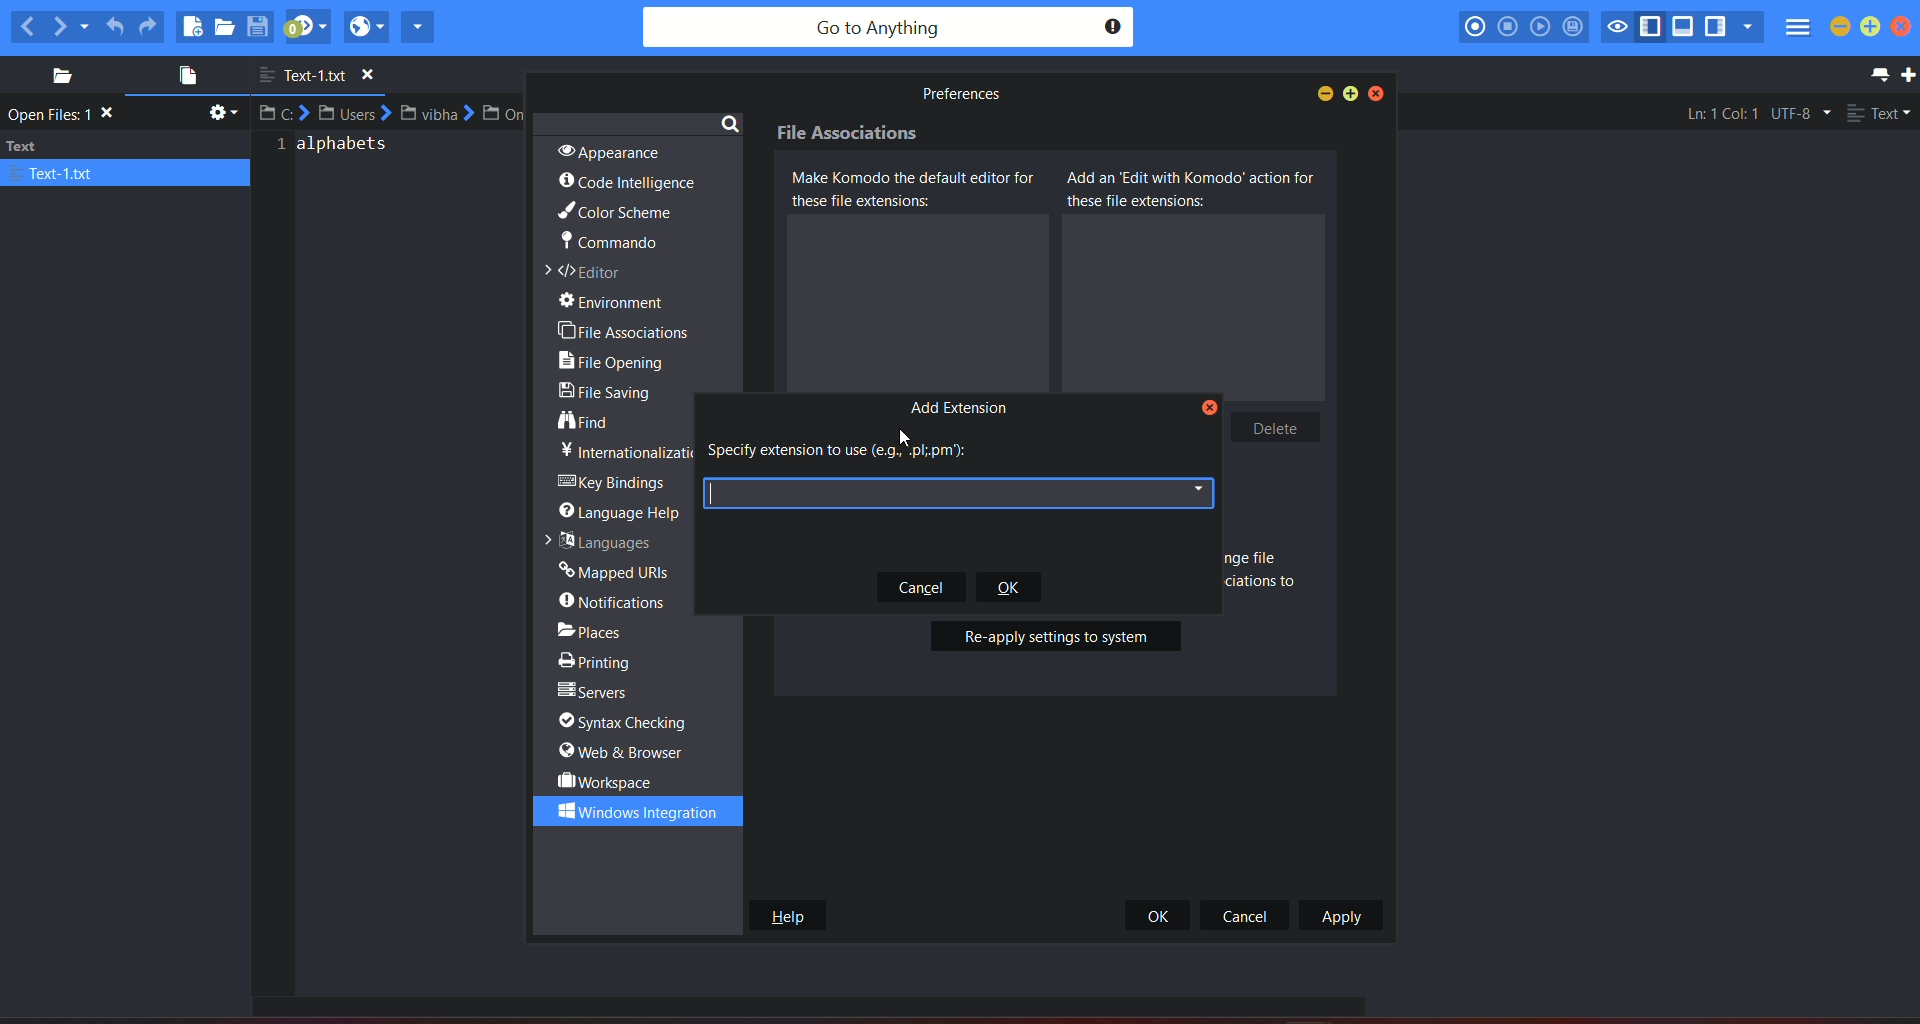  I want to click on save macro, so click(1577, 28).